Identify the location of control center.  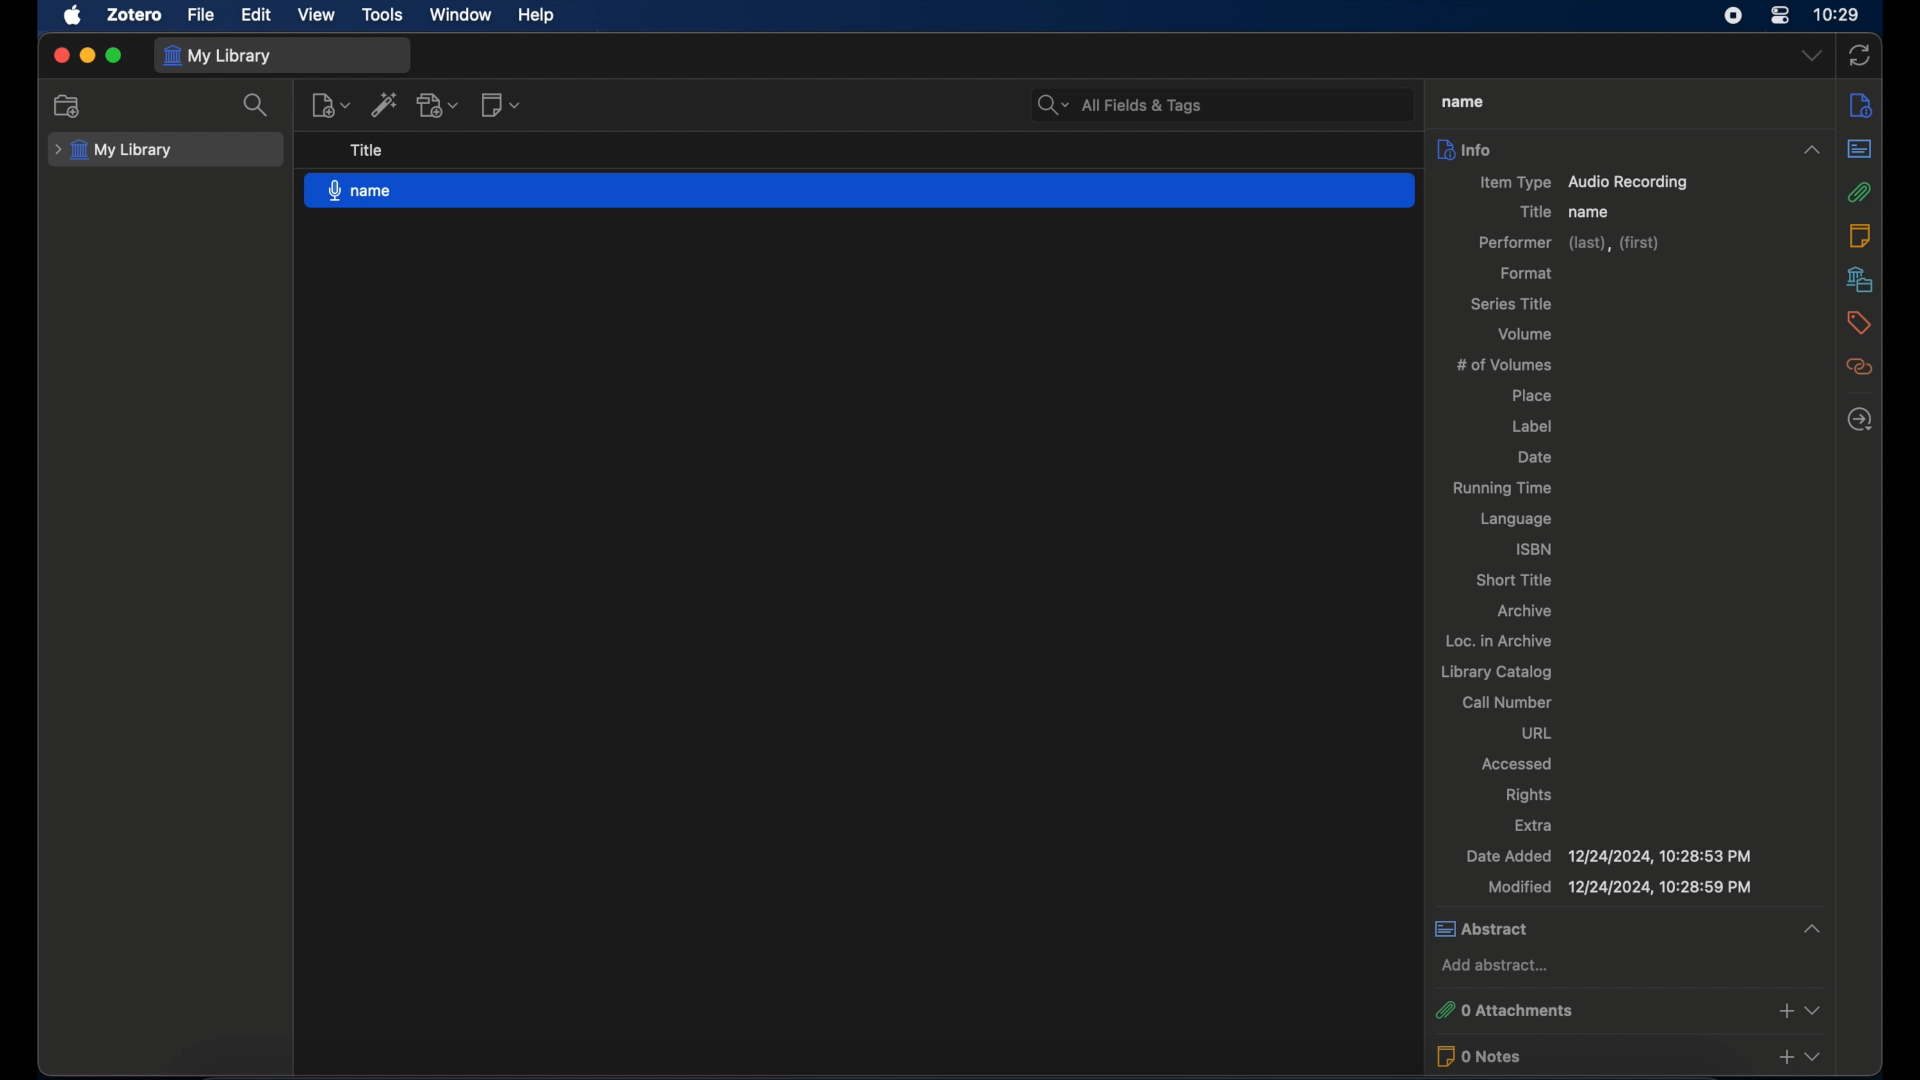
(1780, 15).